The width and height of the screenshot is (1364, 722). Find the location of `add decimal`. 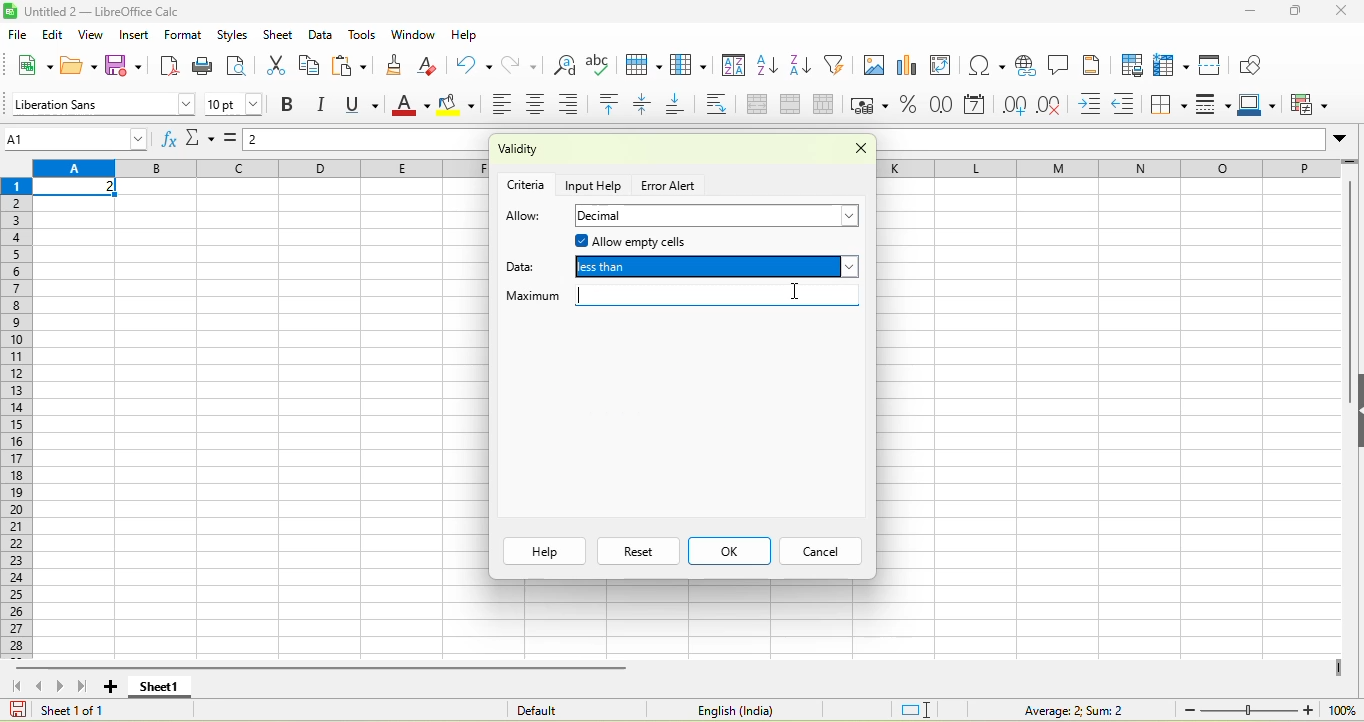

add decimal is located at coordinates (1015, 105).